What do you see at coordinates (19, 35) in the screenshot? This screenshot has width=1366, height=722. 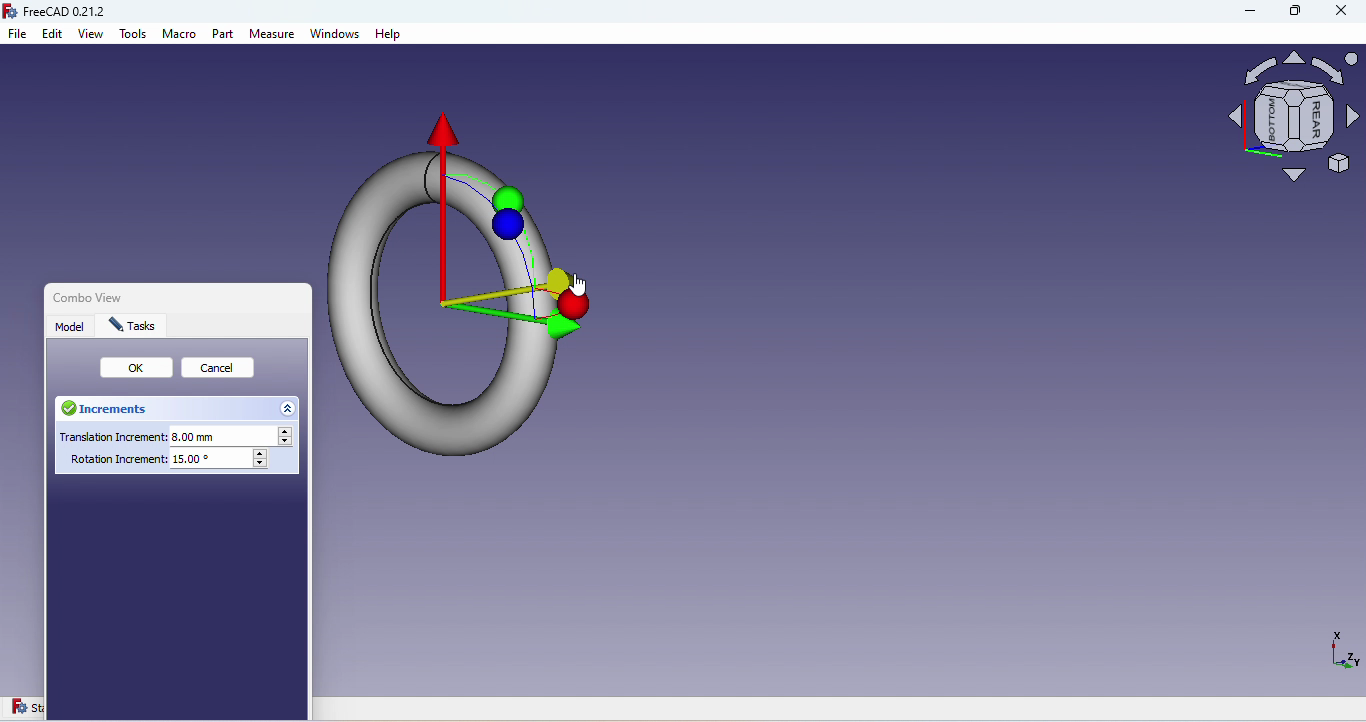 I see `File` at bounding box center [19, 35].